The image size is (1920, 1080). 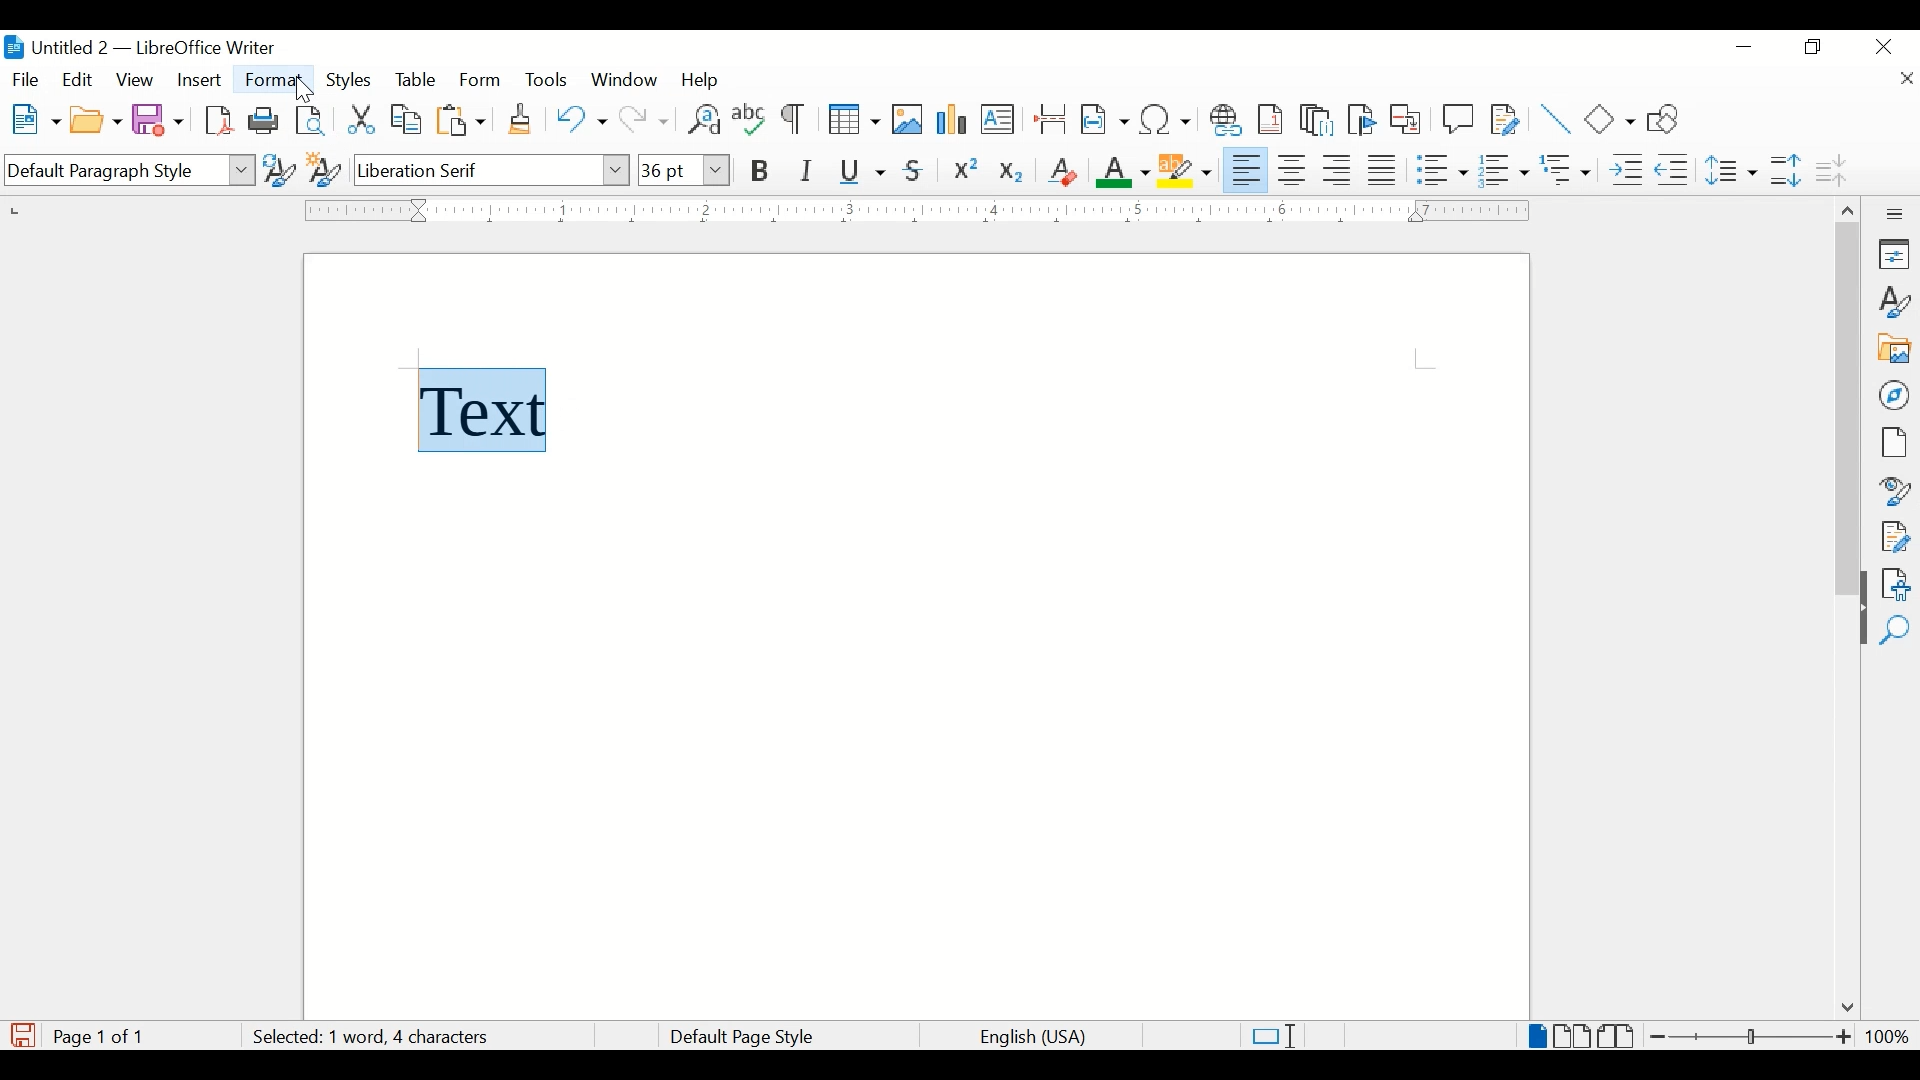 I want to click on style inspector, so click(x=1896, y=488).